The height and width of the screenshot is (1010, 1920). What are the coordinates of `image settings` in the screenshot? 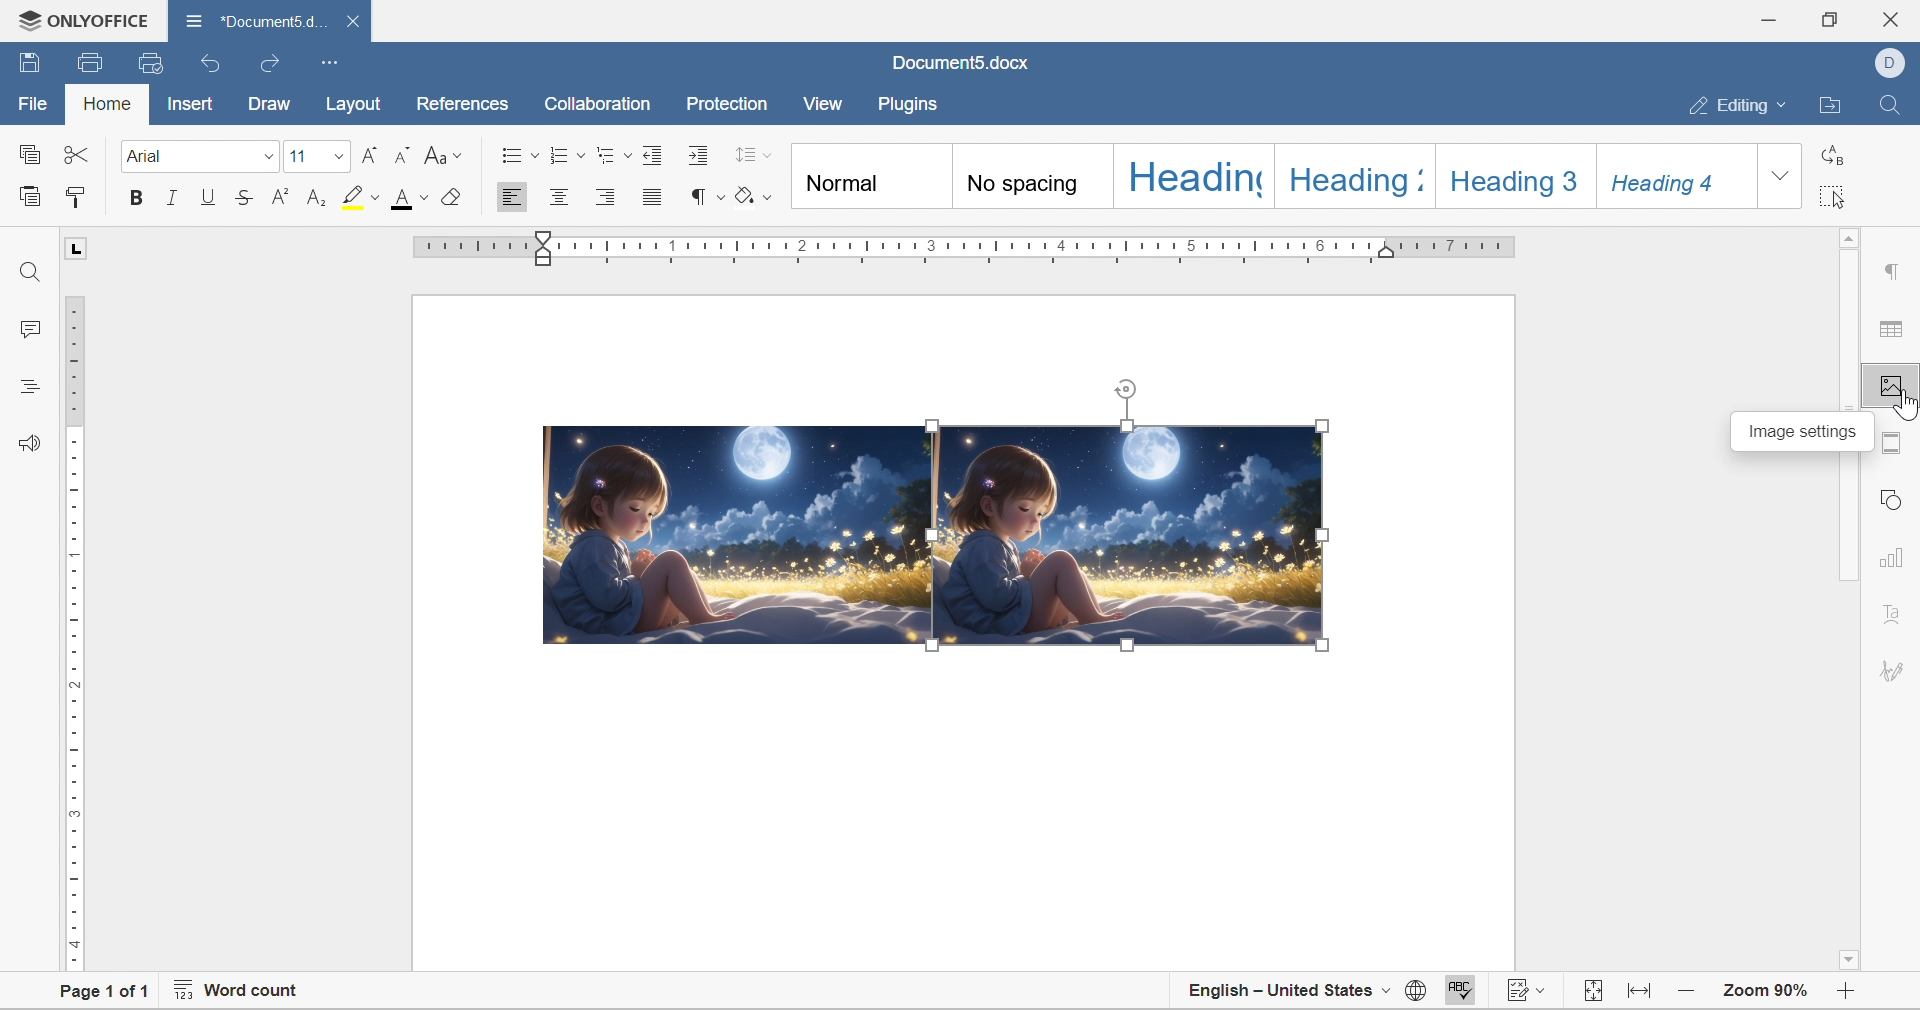 It's located at (1894, 386).